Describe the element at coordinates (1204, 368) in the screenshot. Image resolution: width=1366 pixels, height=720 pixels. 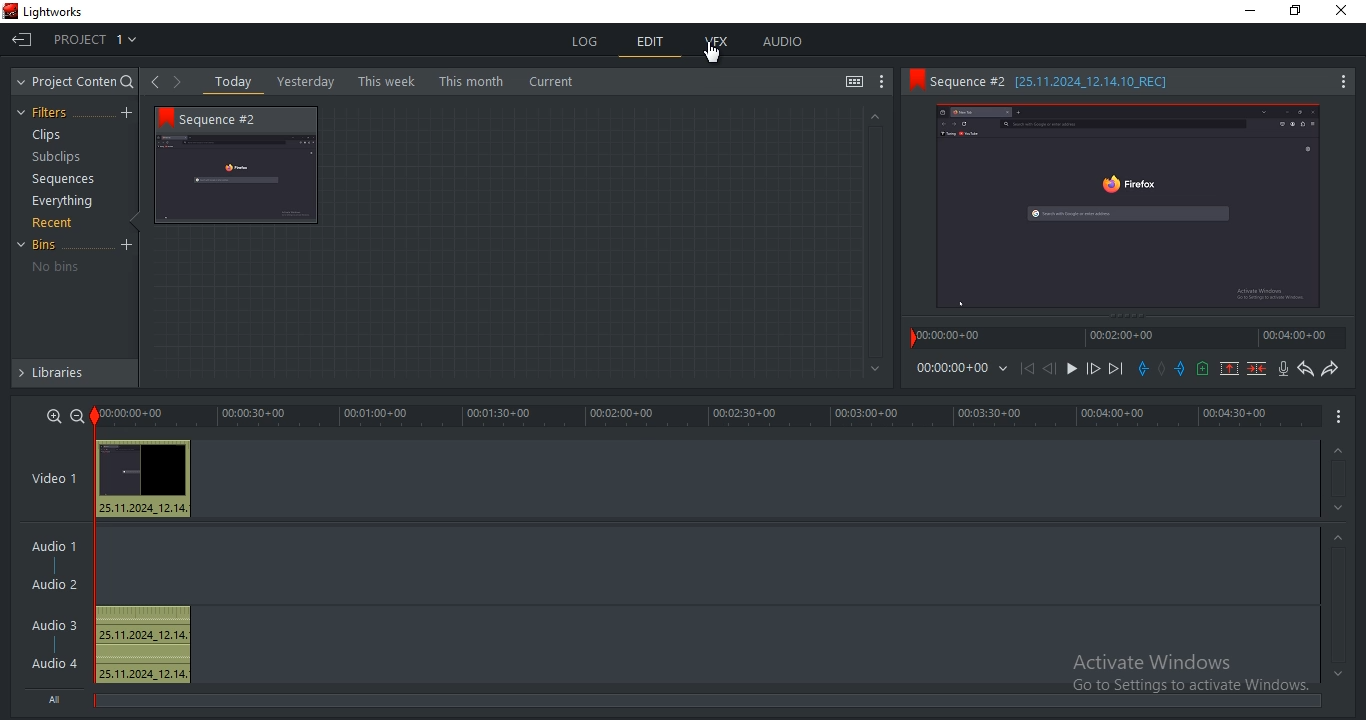
I see `add a cue at current position` at that location.